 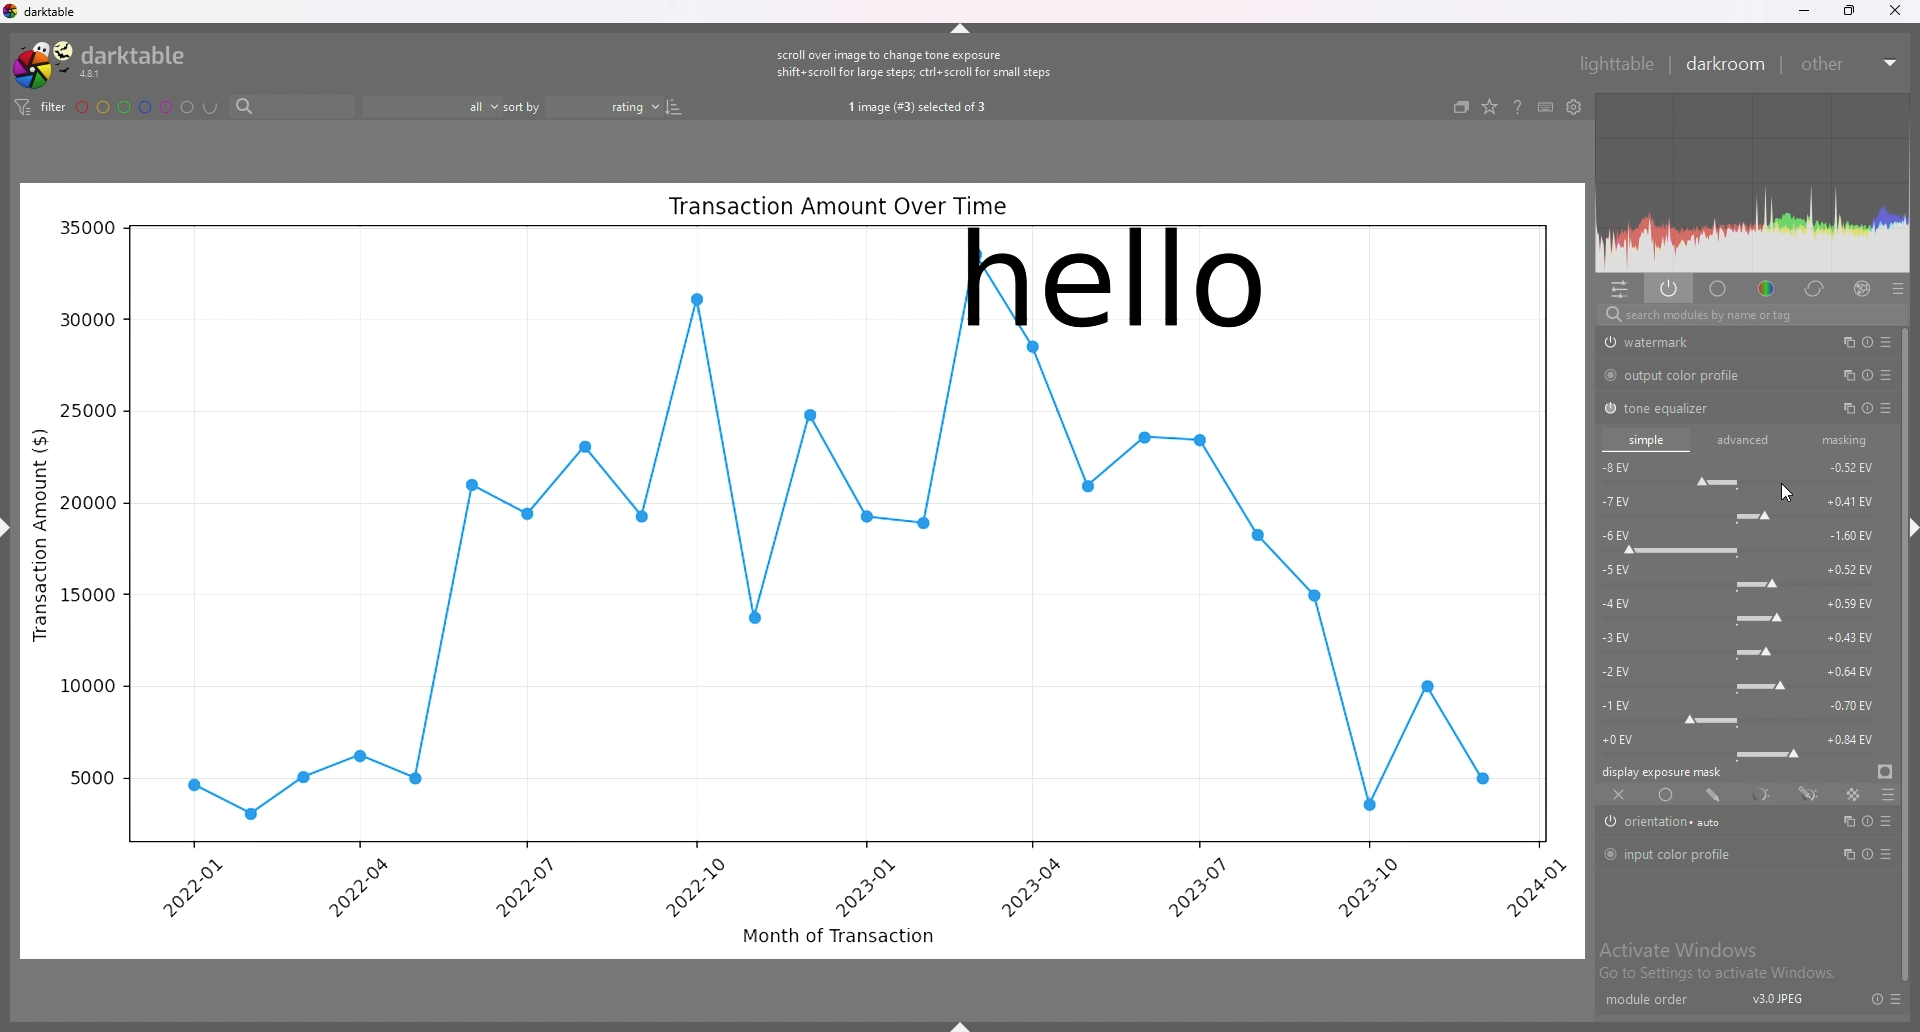 I want to click on sort by, so click(x=524, y=107).